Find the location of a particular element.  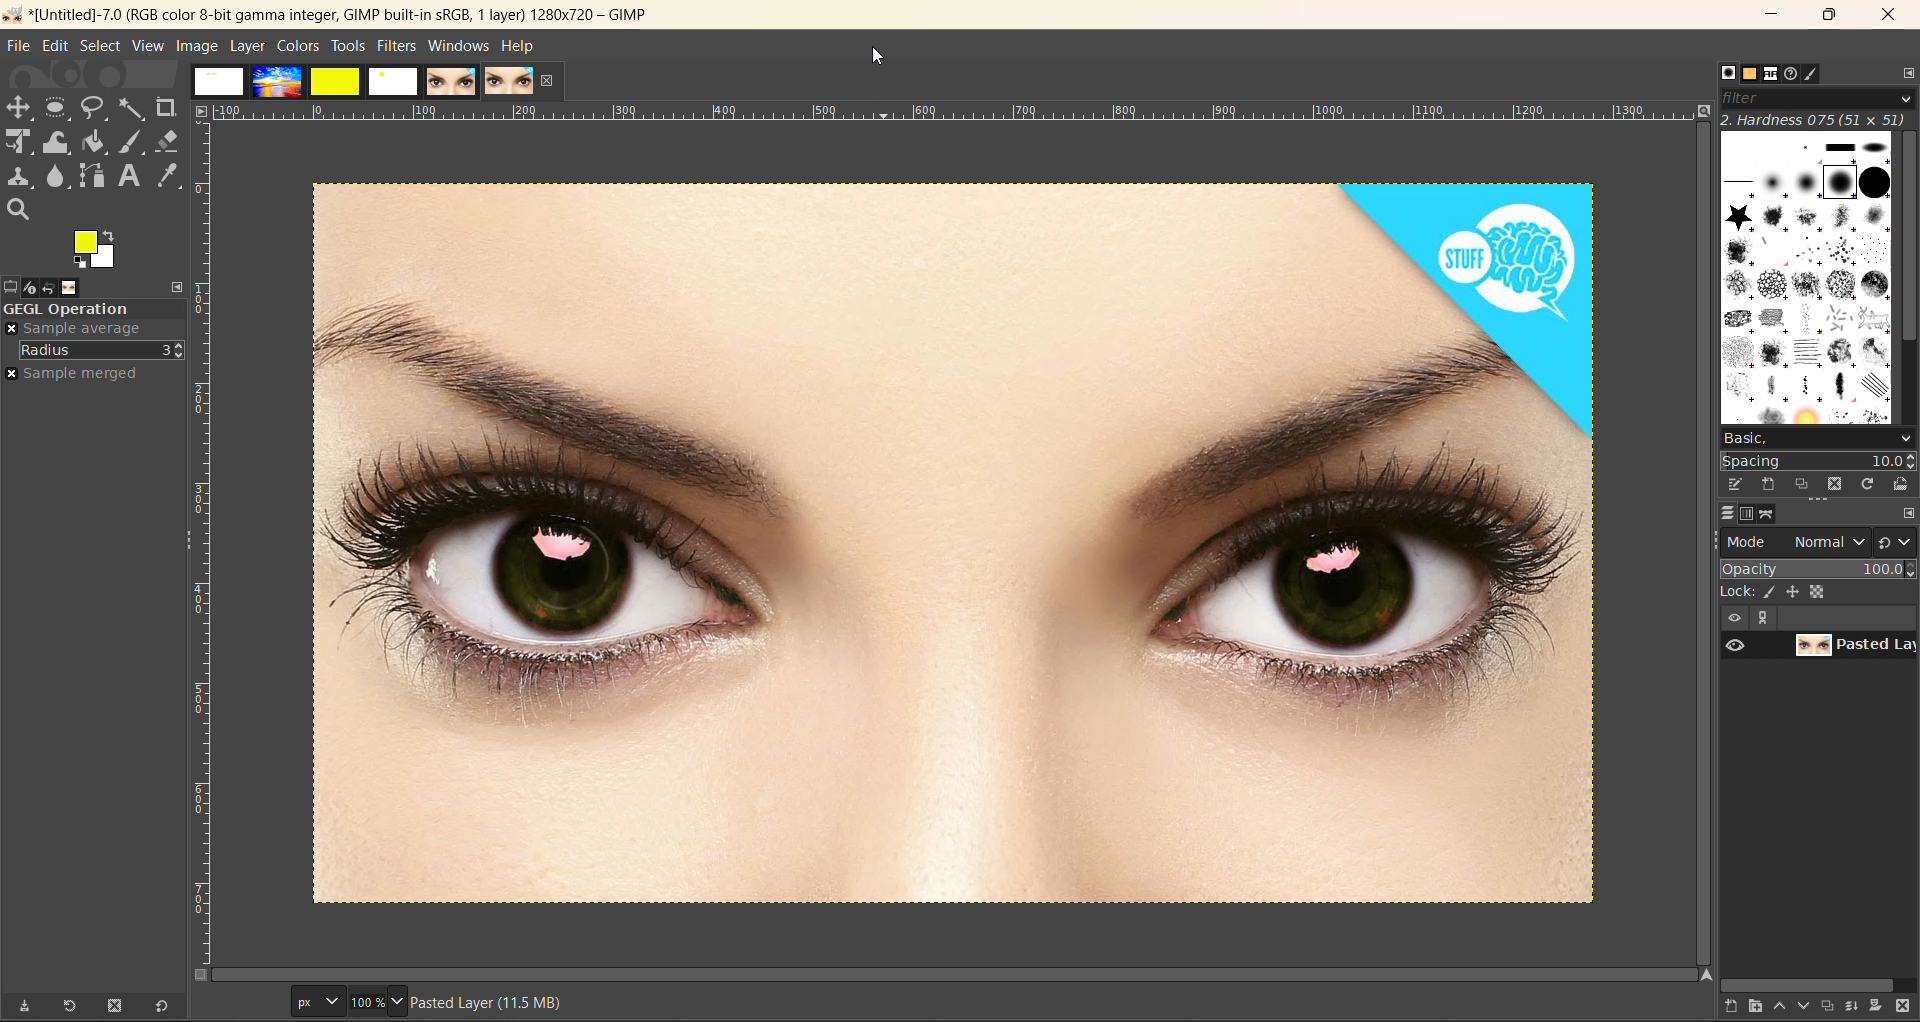

file is located at coordinates (14, 46).